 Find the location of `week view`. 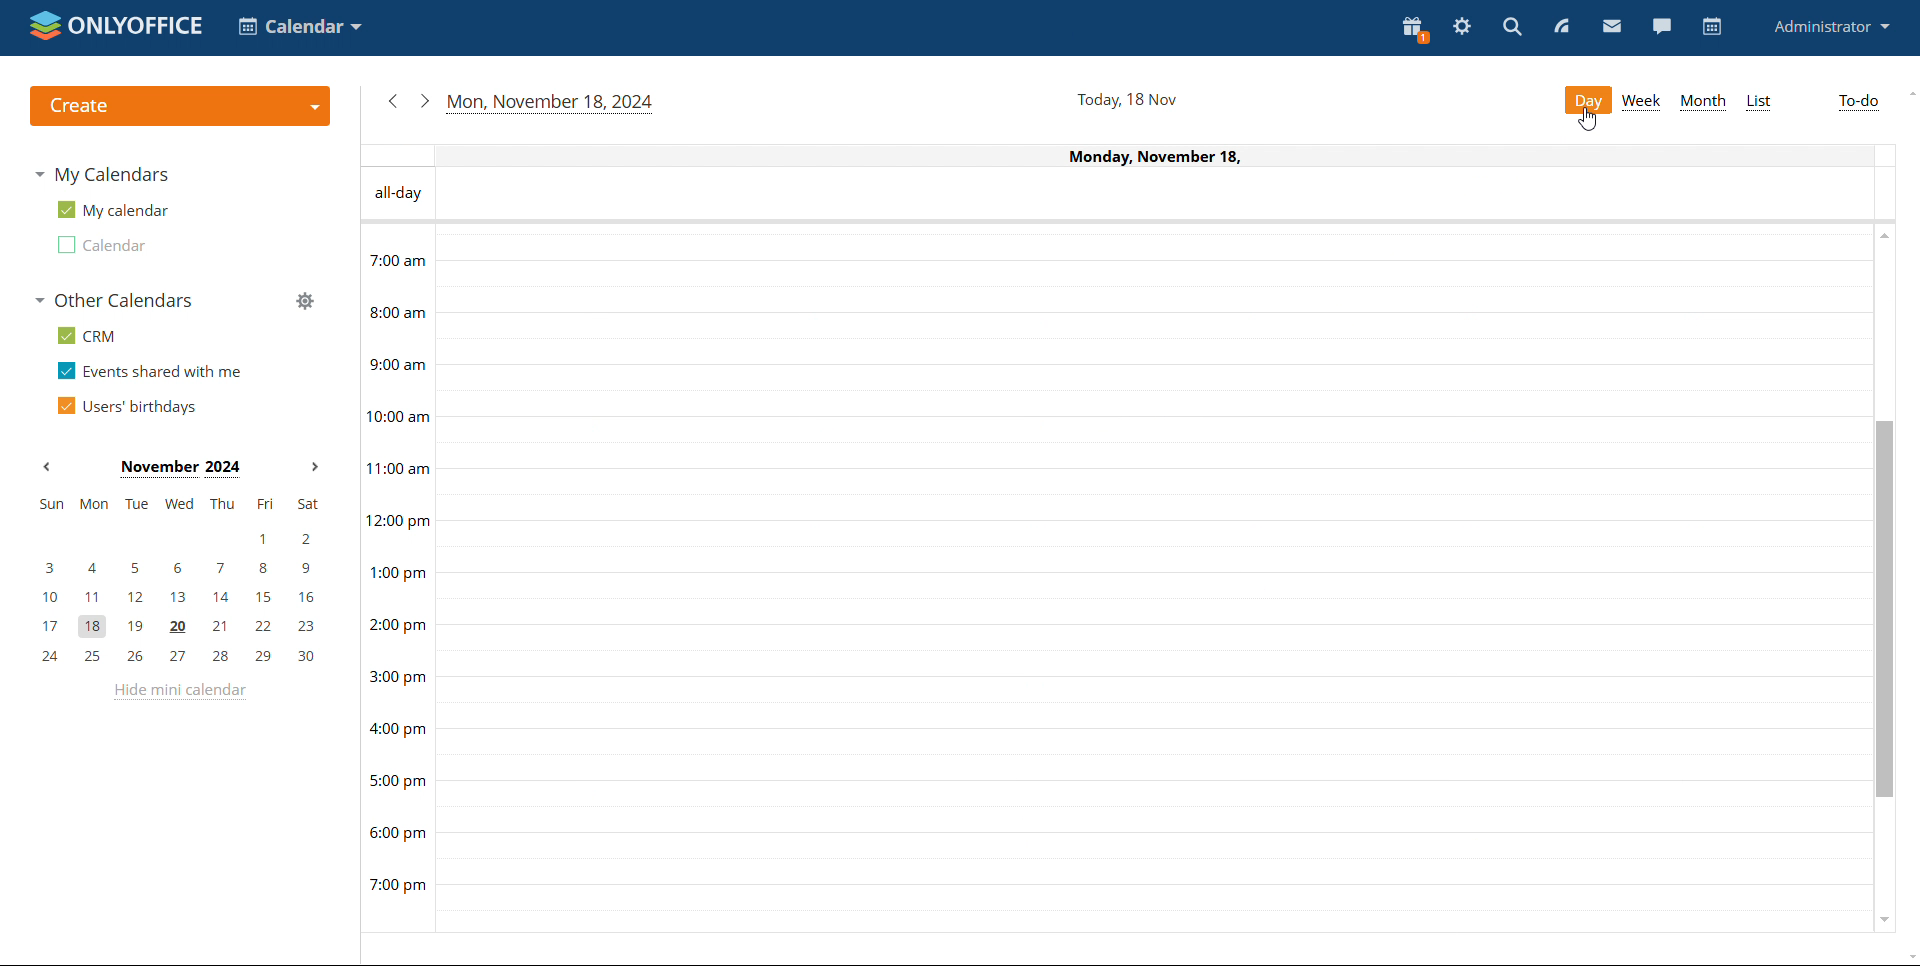

week view is located at coordinates (1642, 101).